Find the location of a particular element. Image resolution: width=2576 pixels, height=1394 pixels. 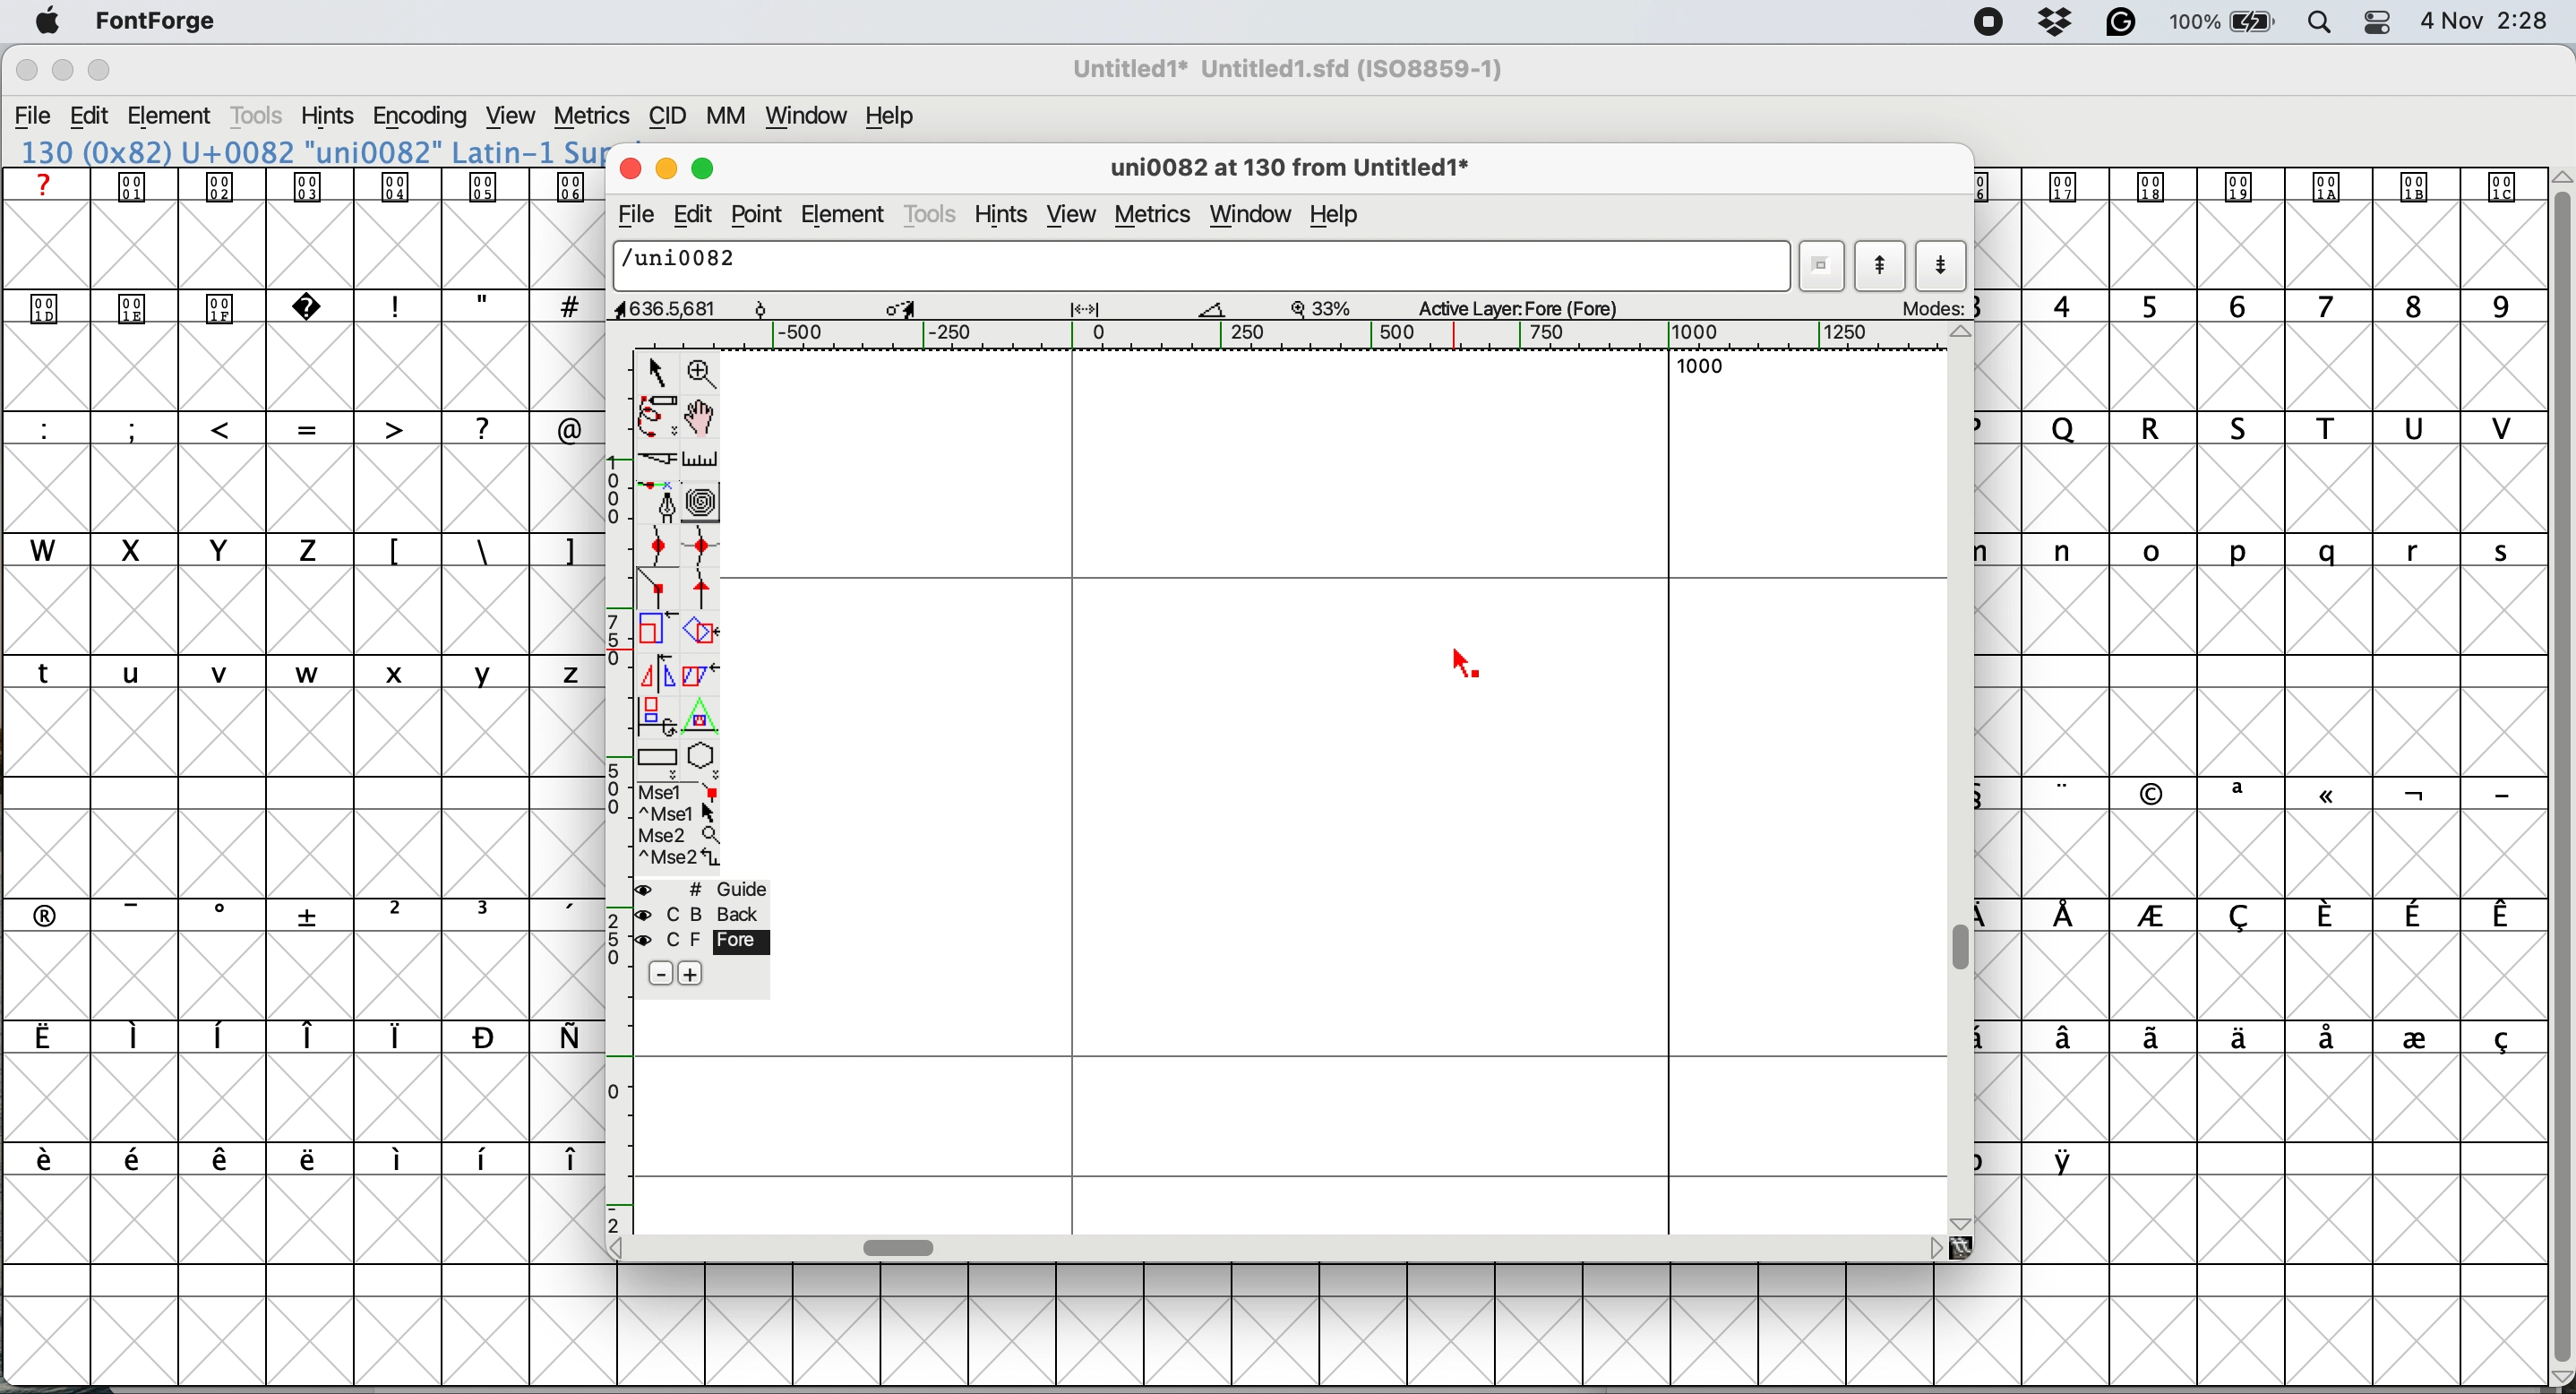

window is located at coordinates (1256, 215).